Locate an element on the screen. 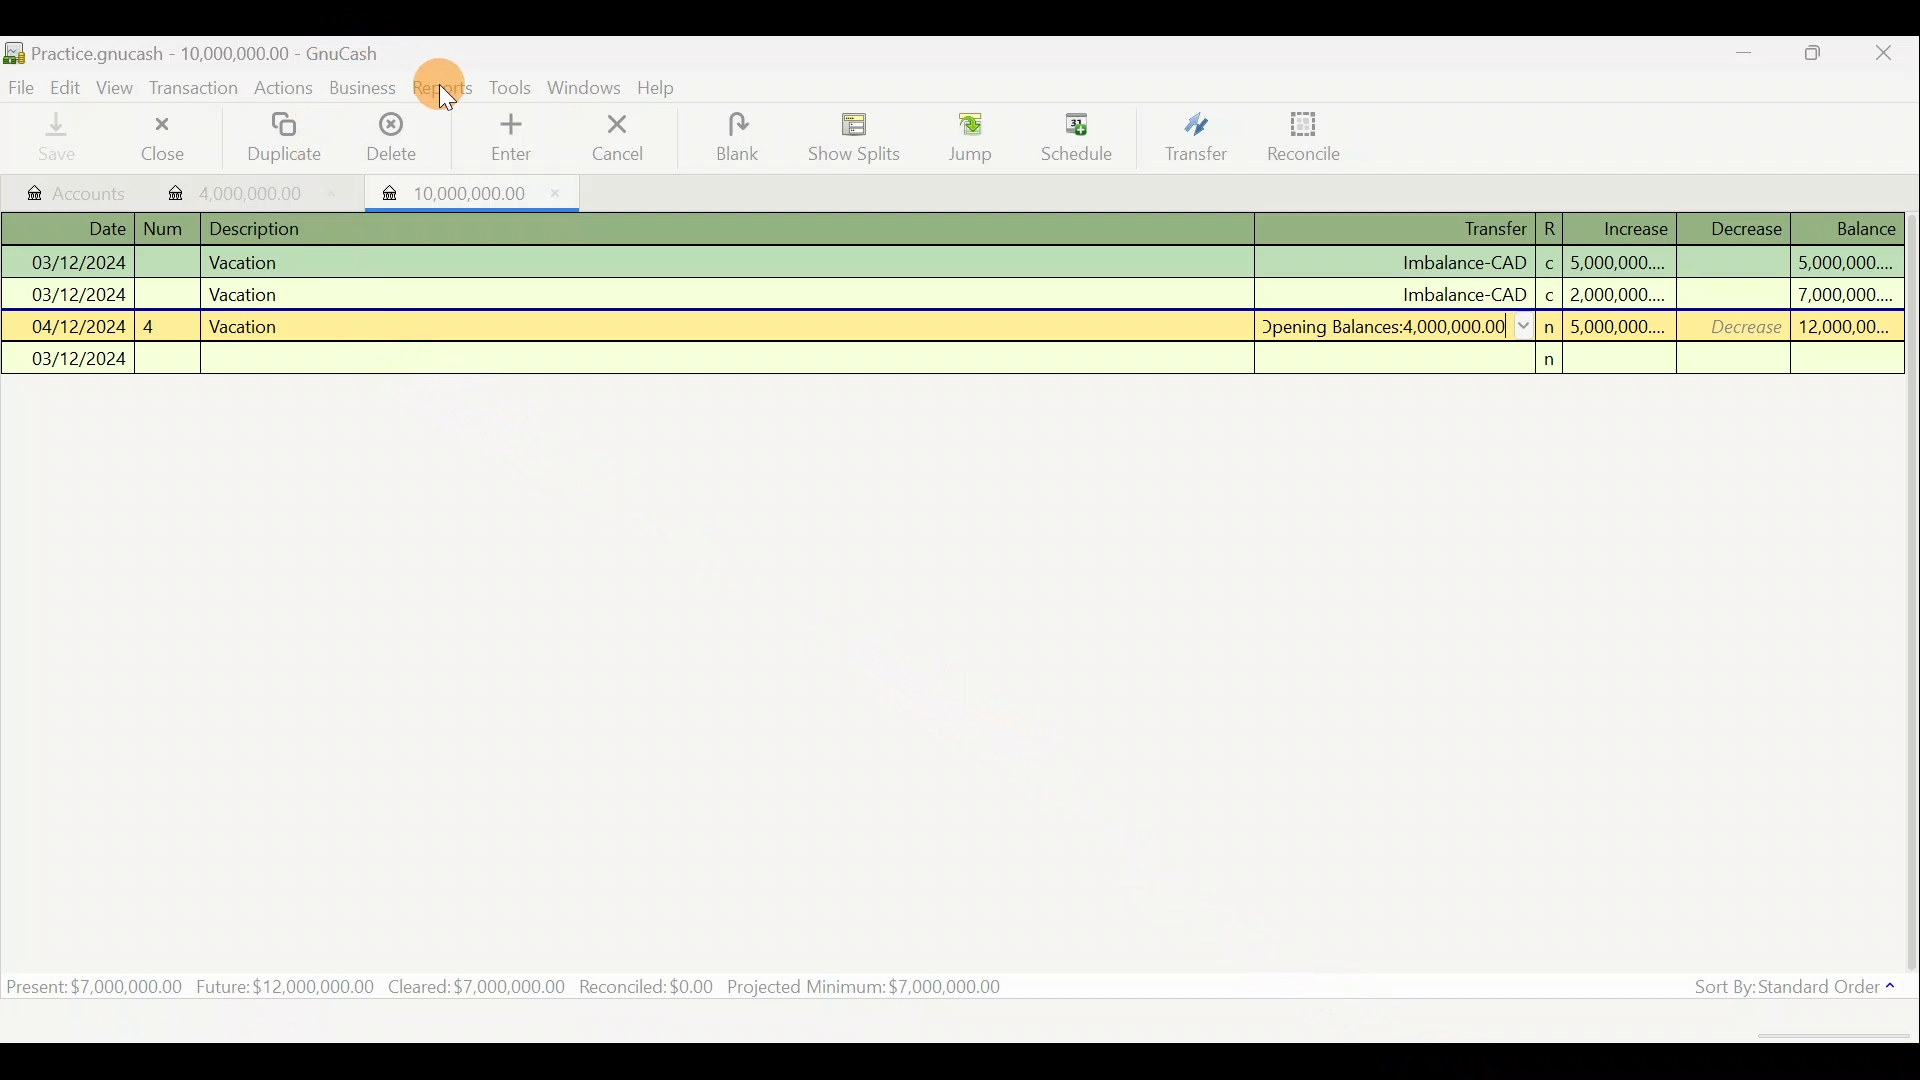 The width and height of the screenshot is (1920, 1080). Actions is located at coordinates (284, 87).